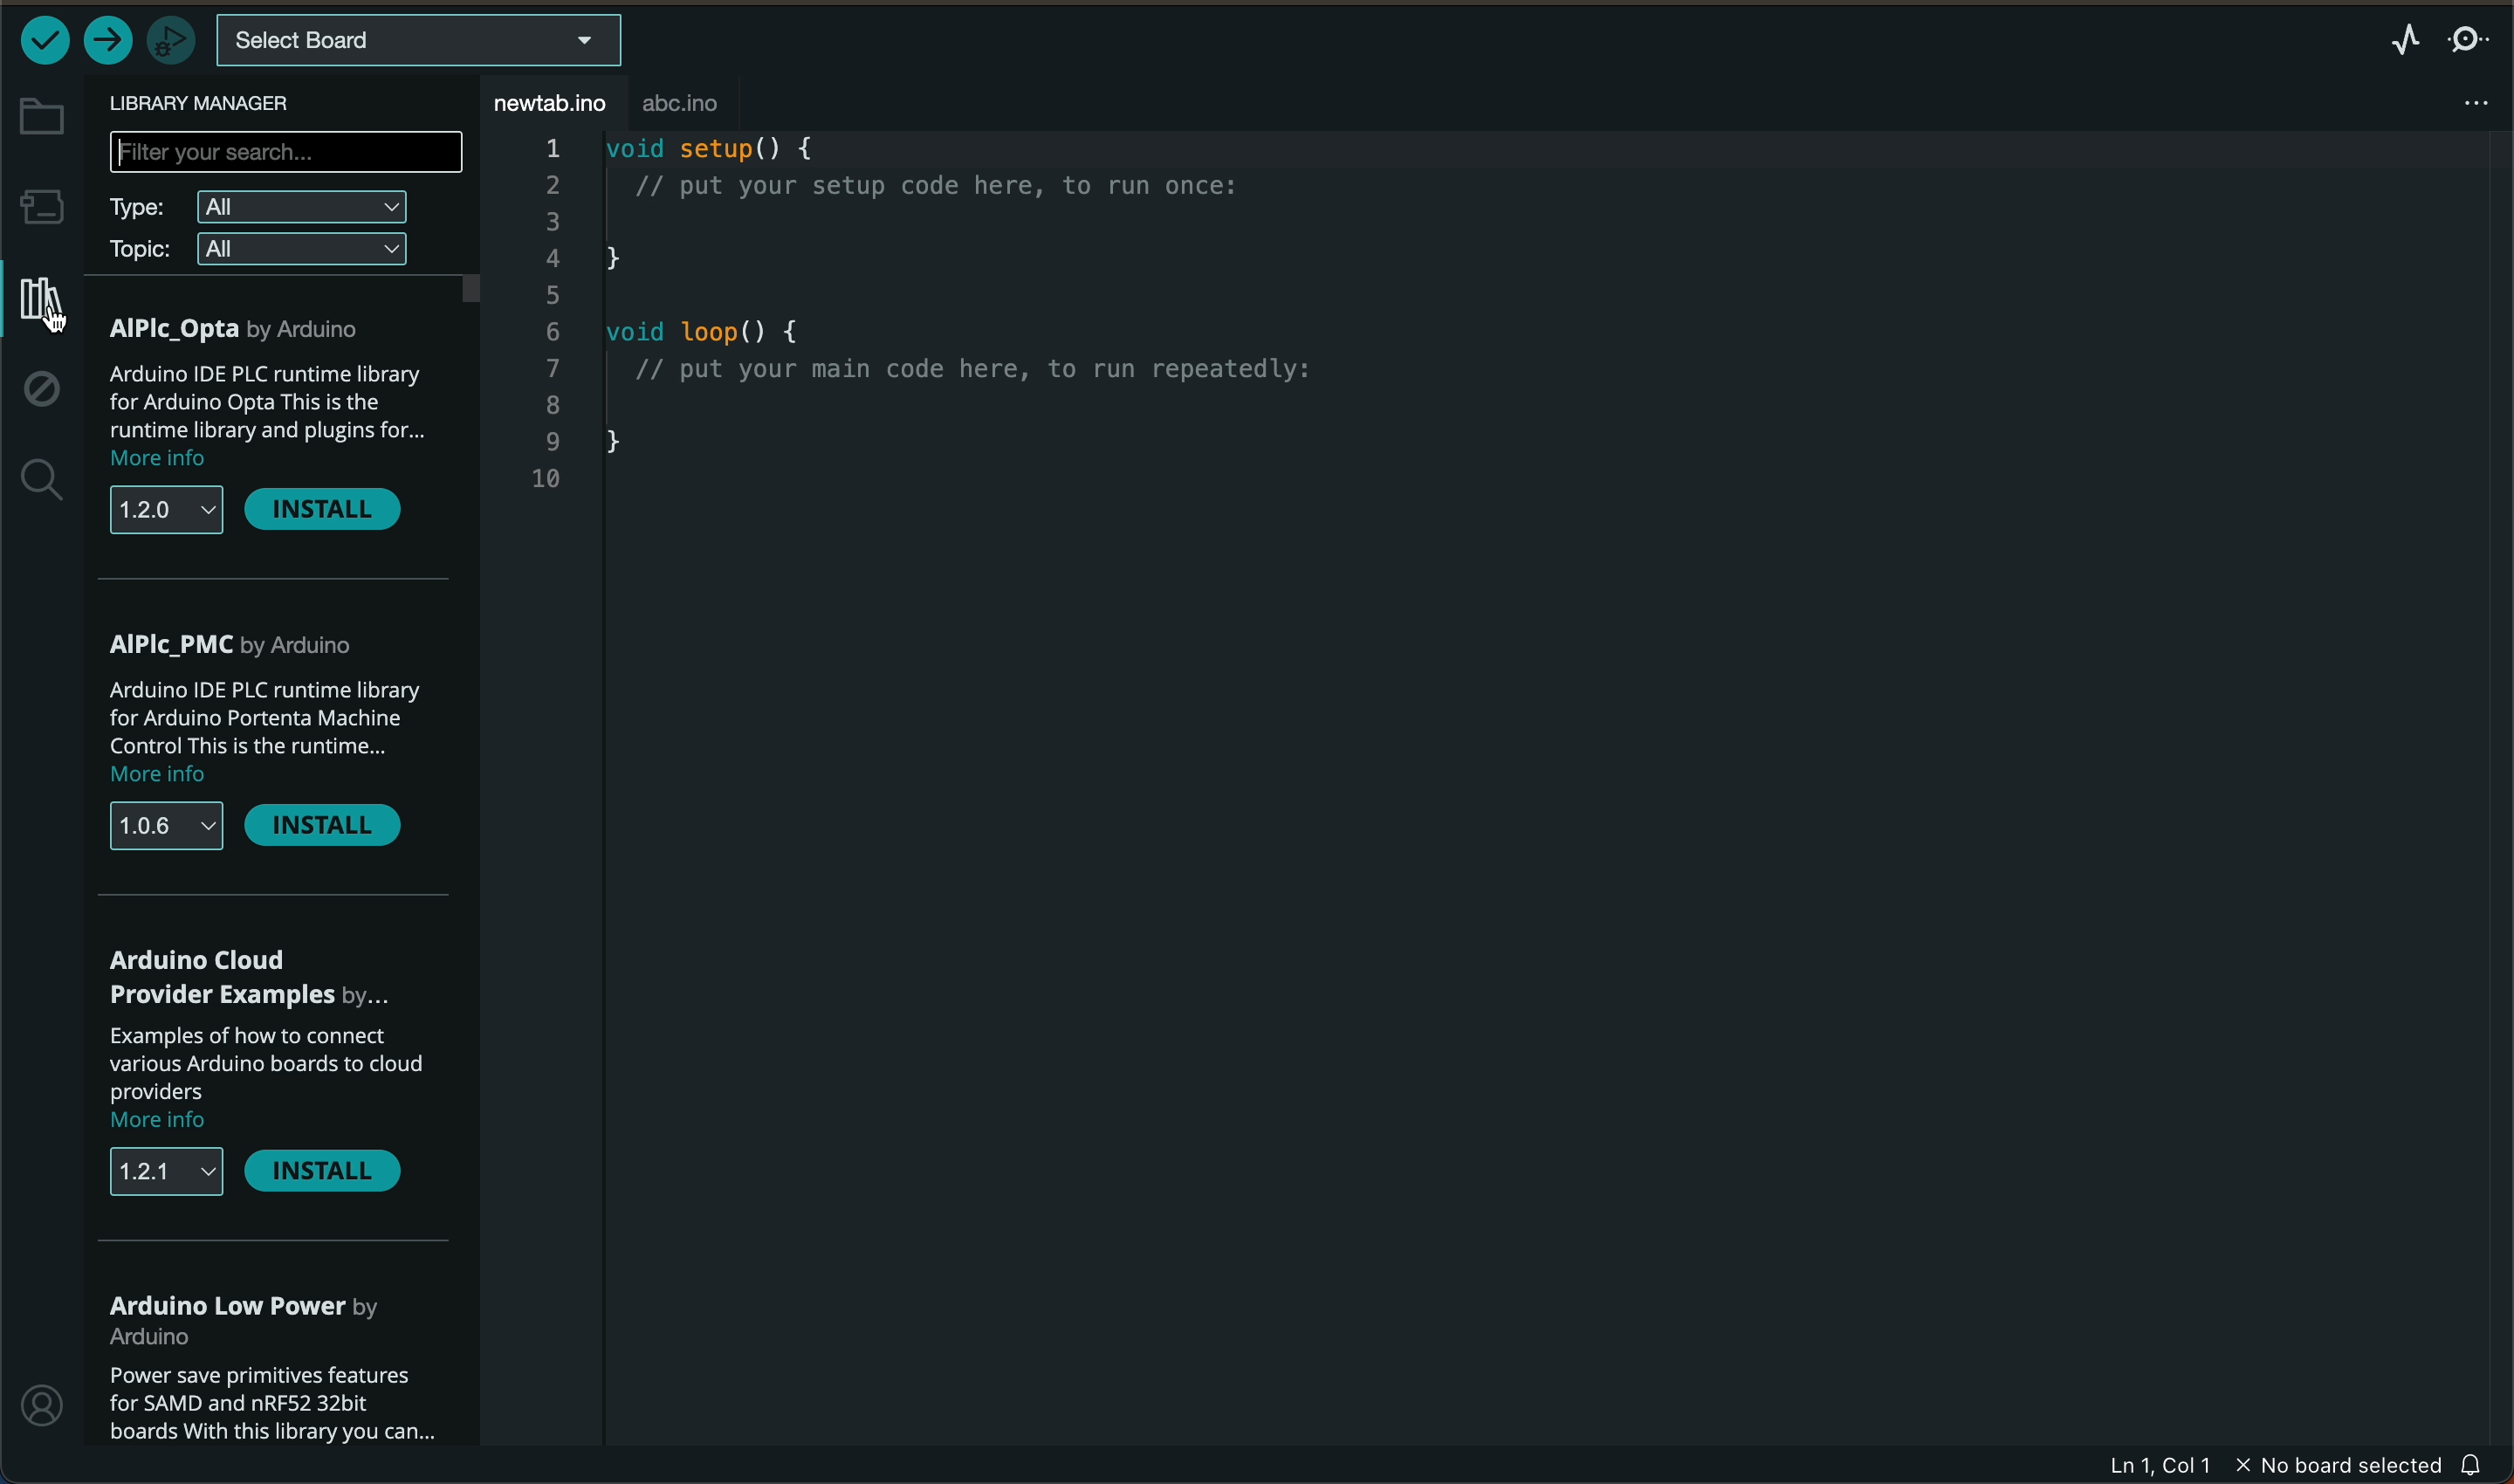 The width and height of the screenshot is (2514, 1484). Describe the element at coordinates (167, 1169) in the screenshot. I see `versions` at that location.